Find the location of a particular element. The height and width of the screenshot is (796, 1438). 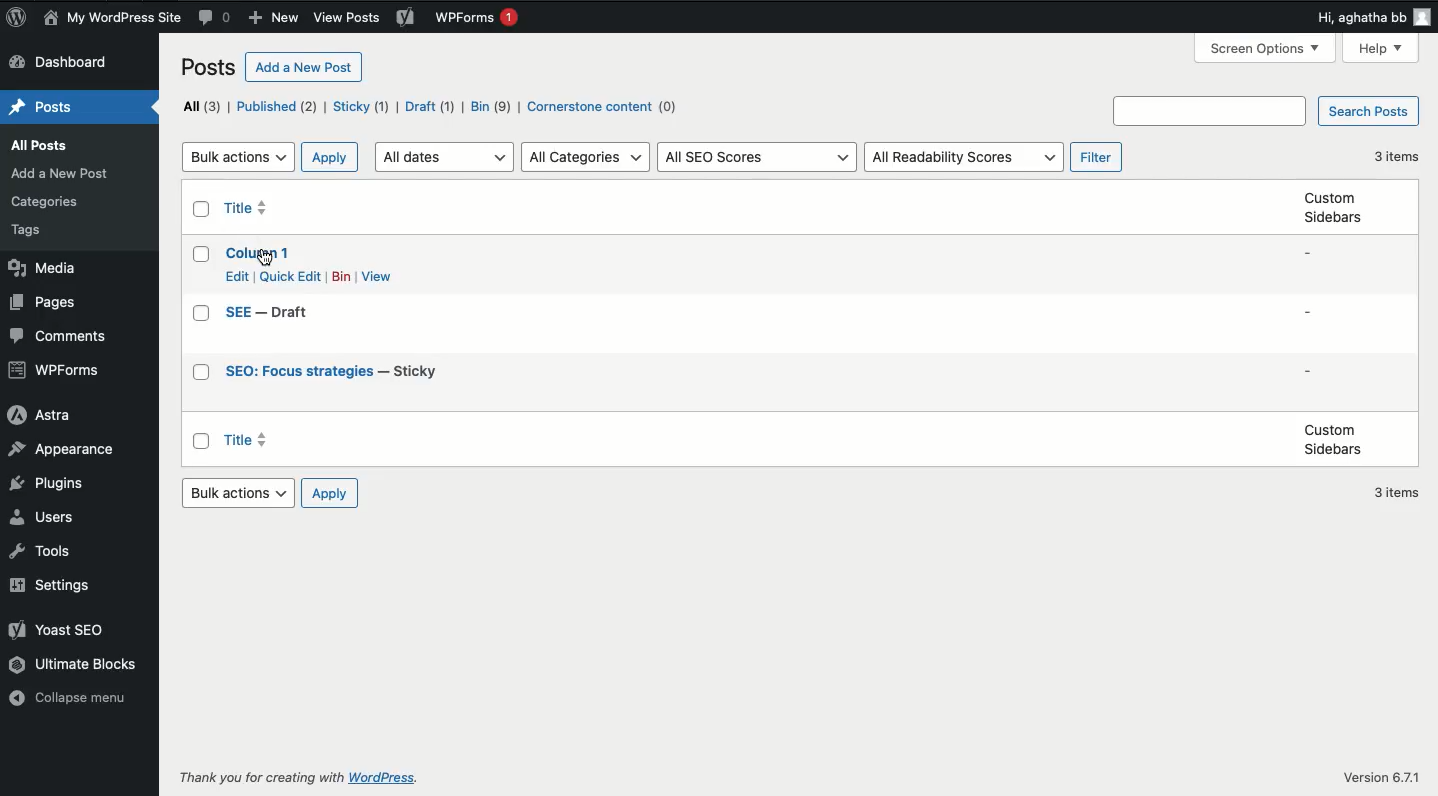

Published is located at coordinates (276, 107).